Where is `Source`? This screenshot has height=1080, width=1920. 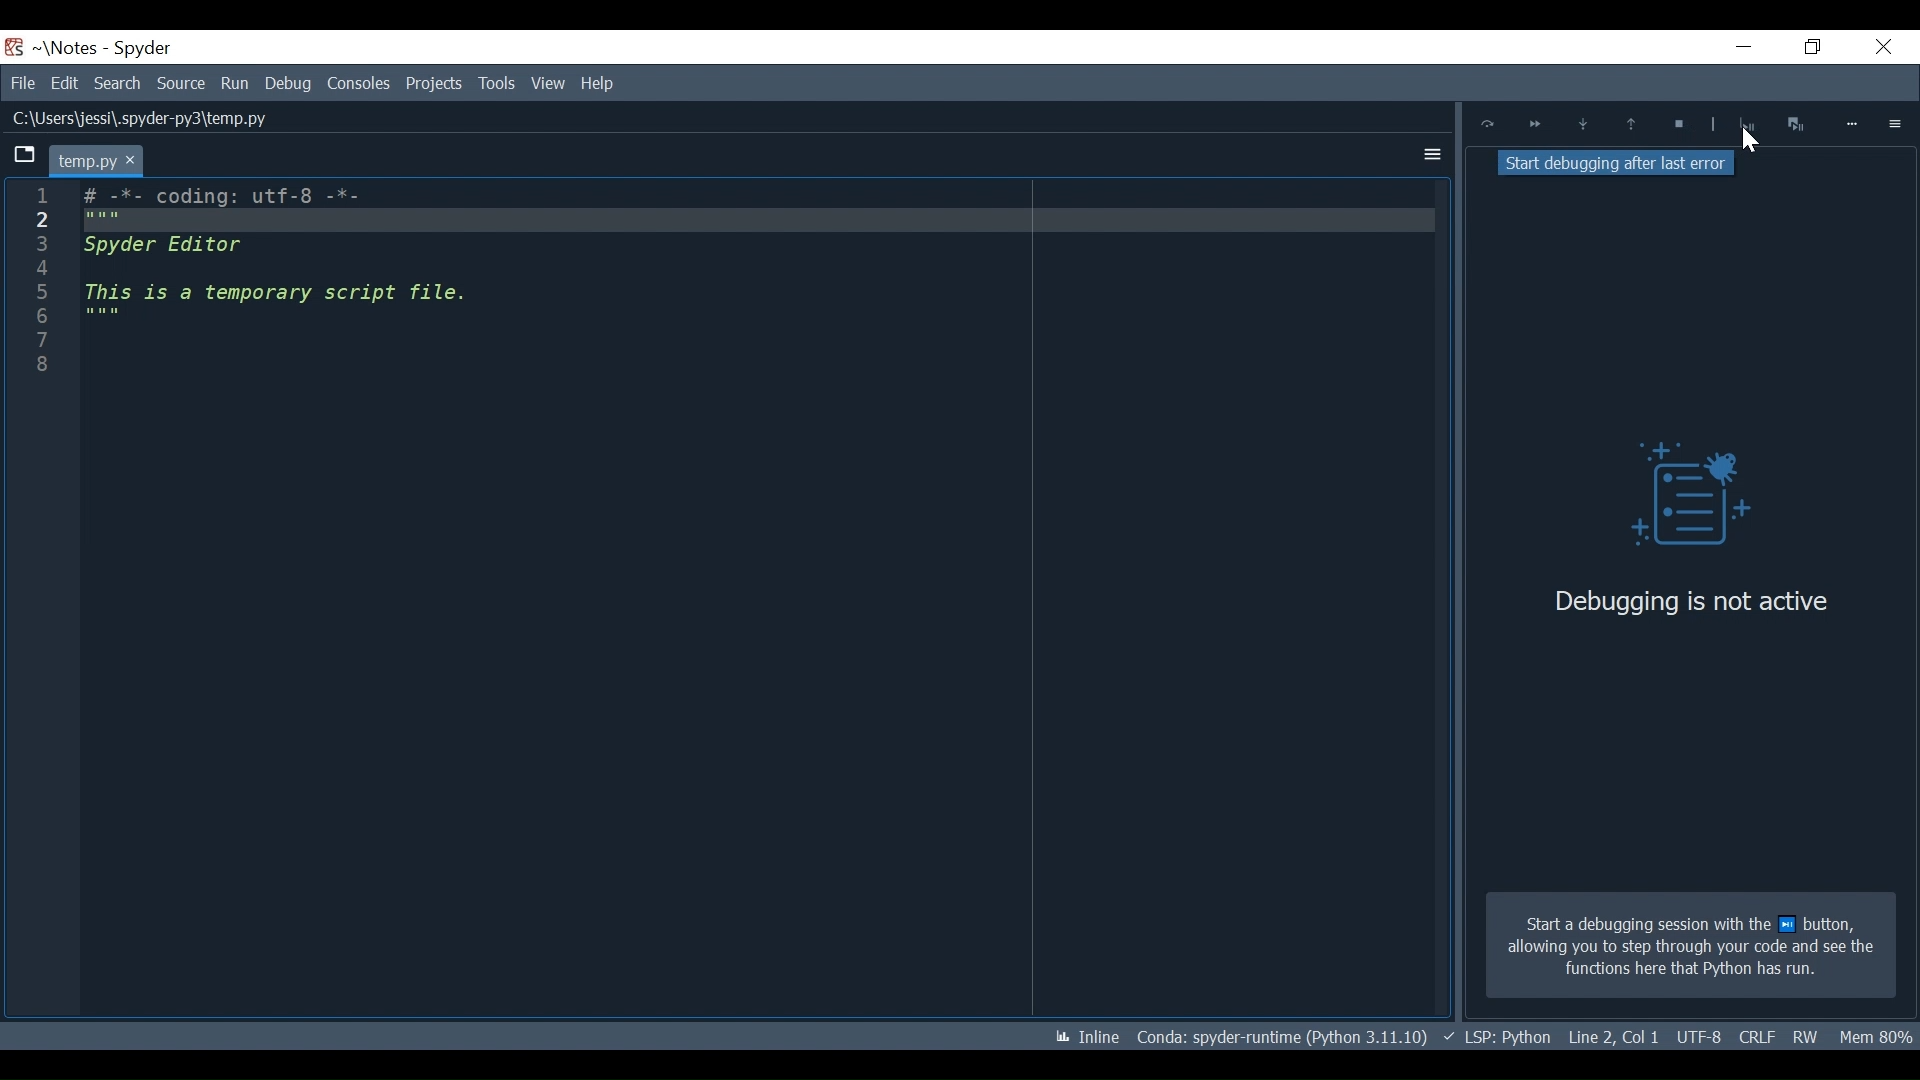 Source is located at coordinates (182, 84).